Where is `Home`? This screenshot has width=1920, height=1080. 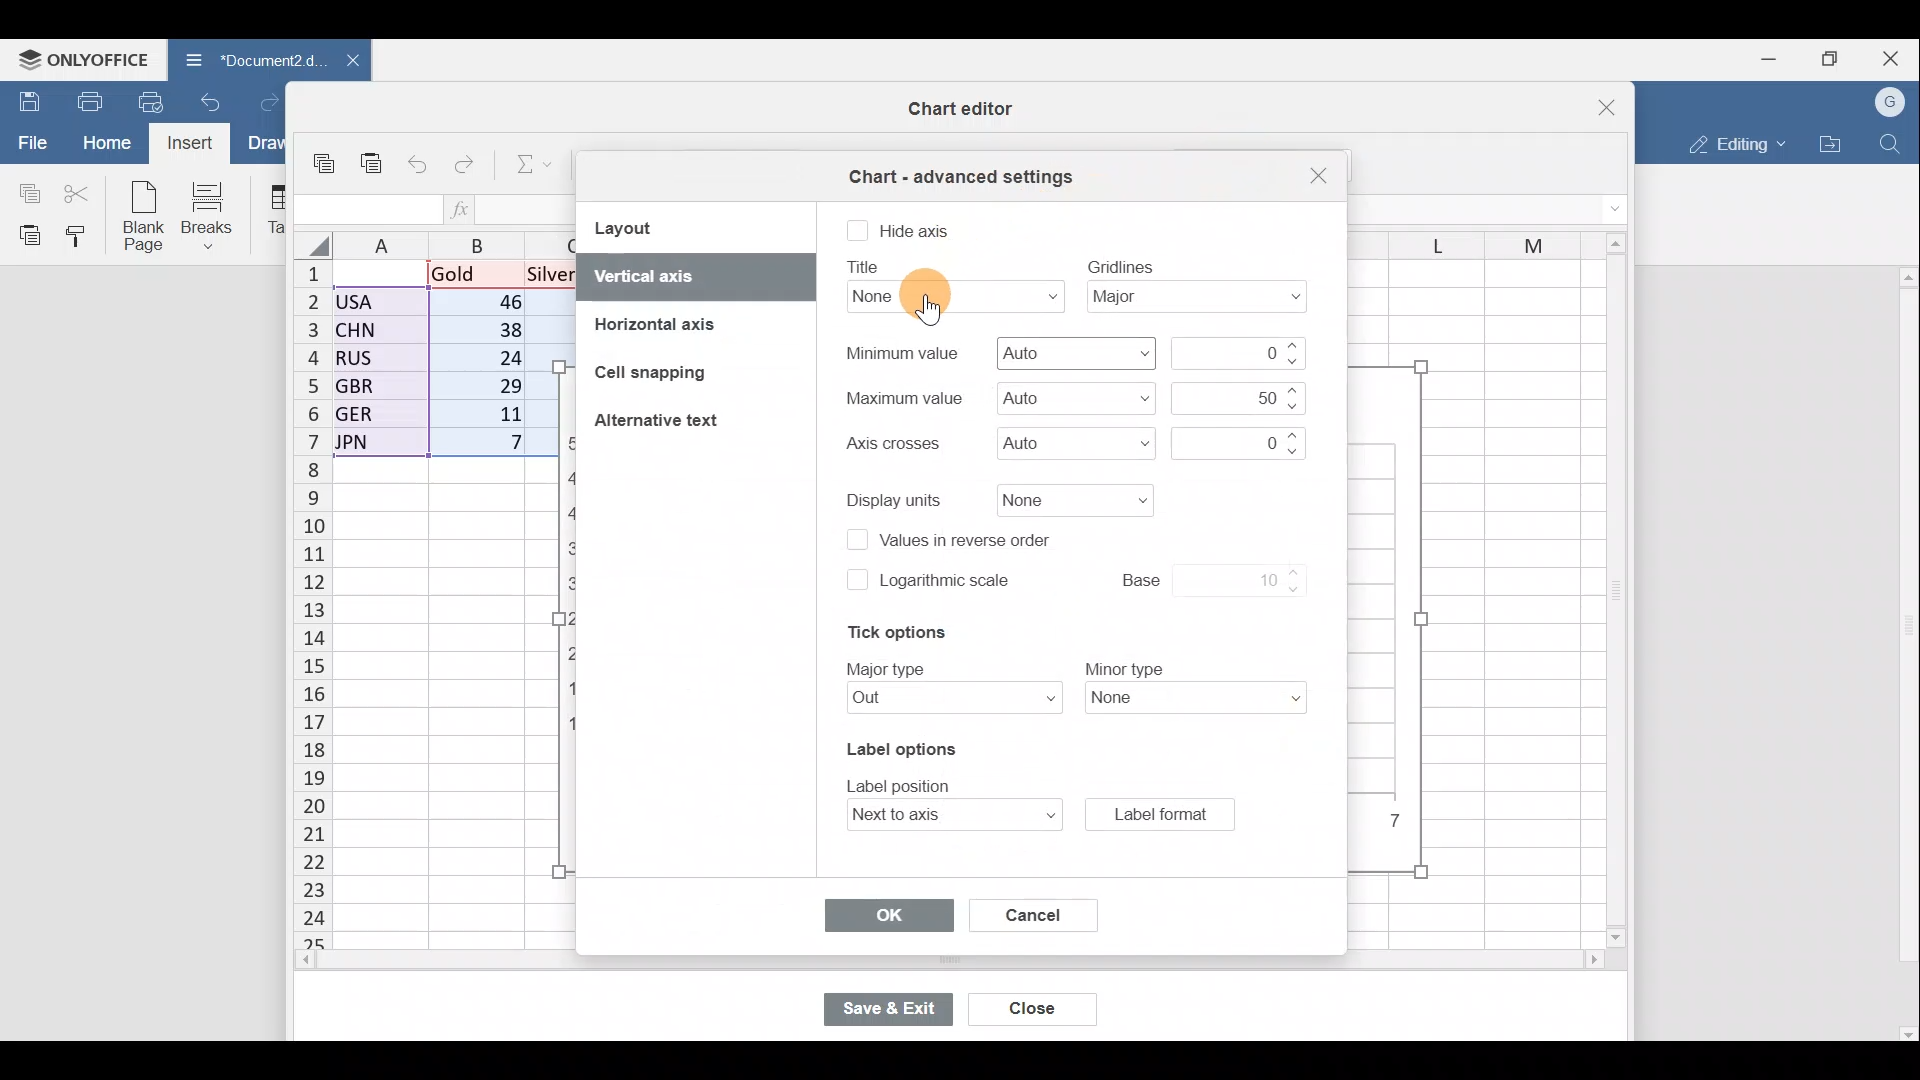
Home is located at coordinates (106, 145).